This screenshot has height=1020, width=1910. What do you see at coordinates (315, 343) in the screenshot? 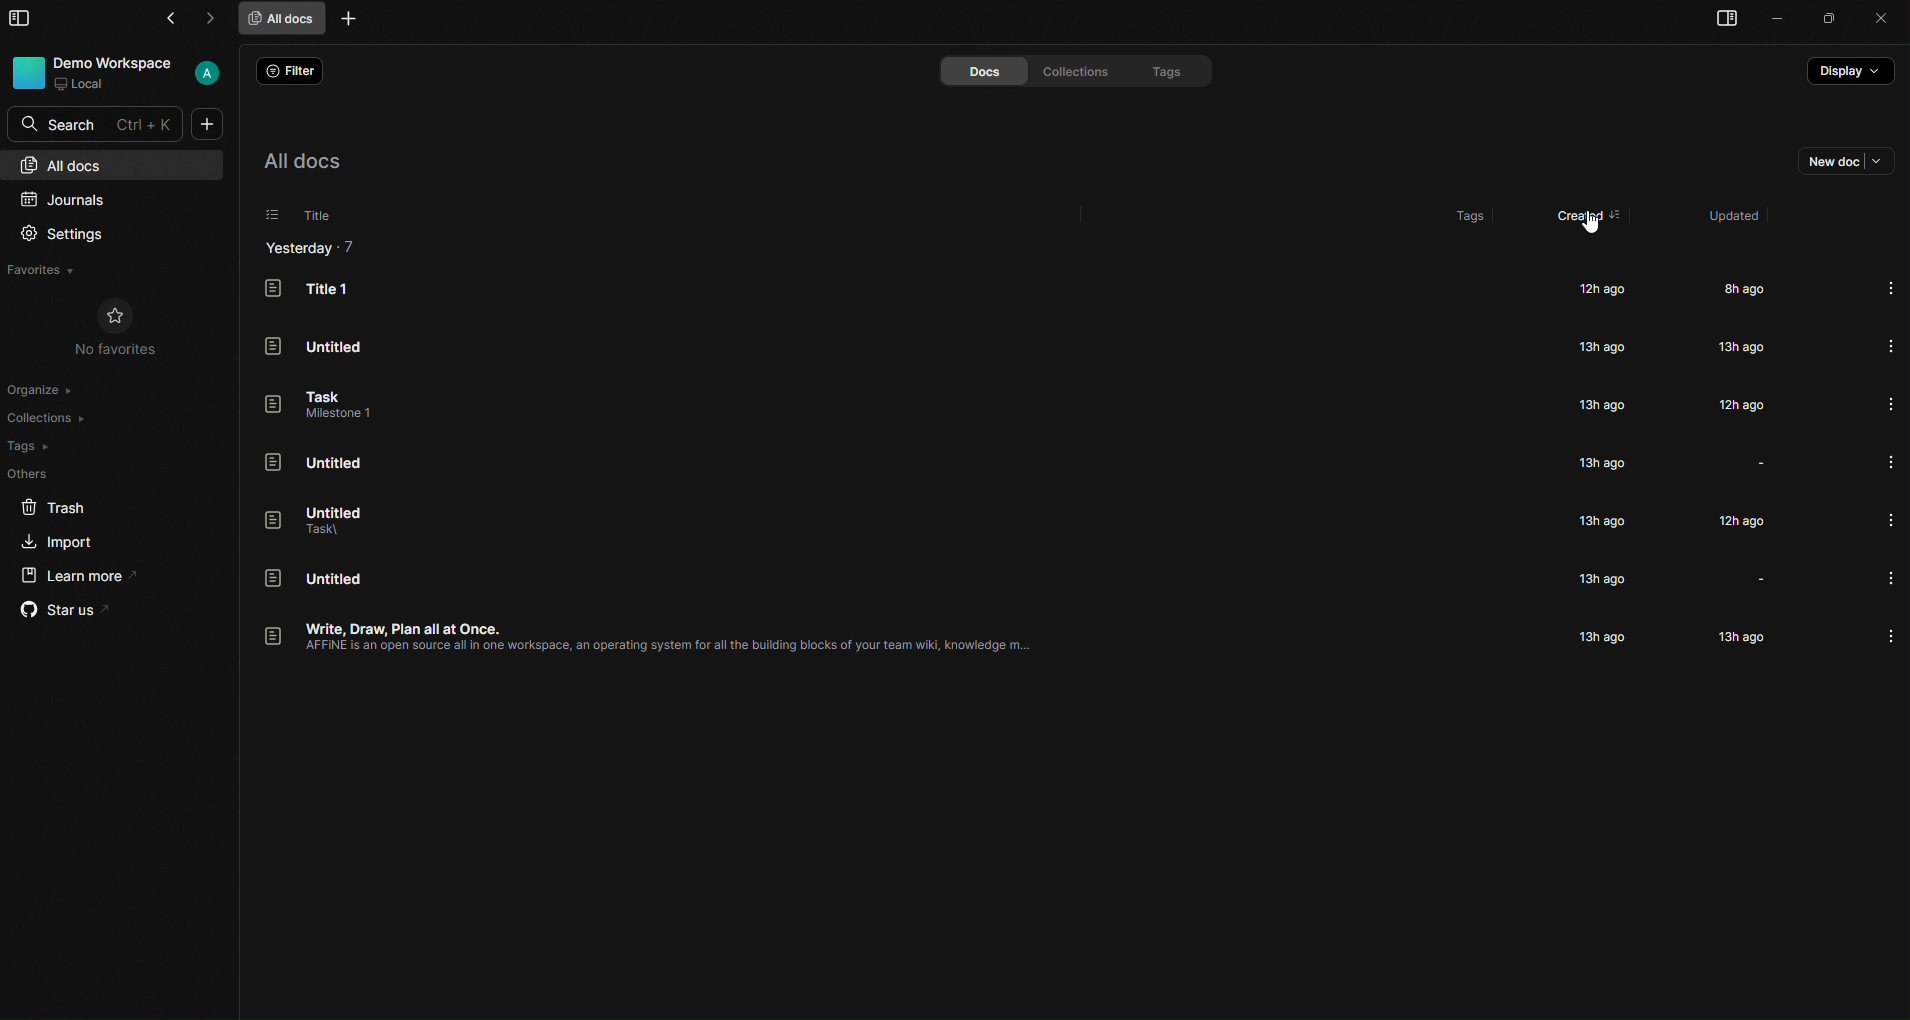
I see `Untitled` at bounding box center [315, 343].